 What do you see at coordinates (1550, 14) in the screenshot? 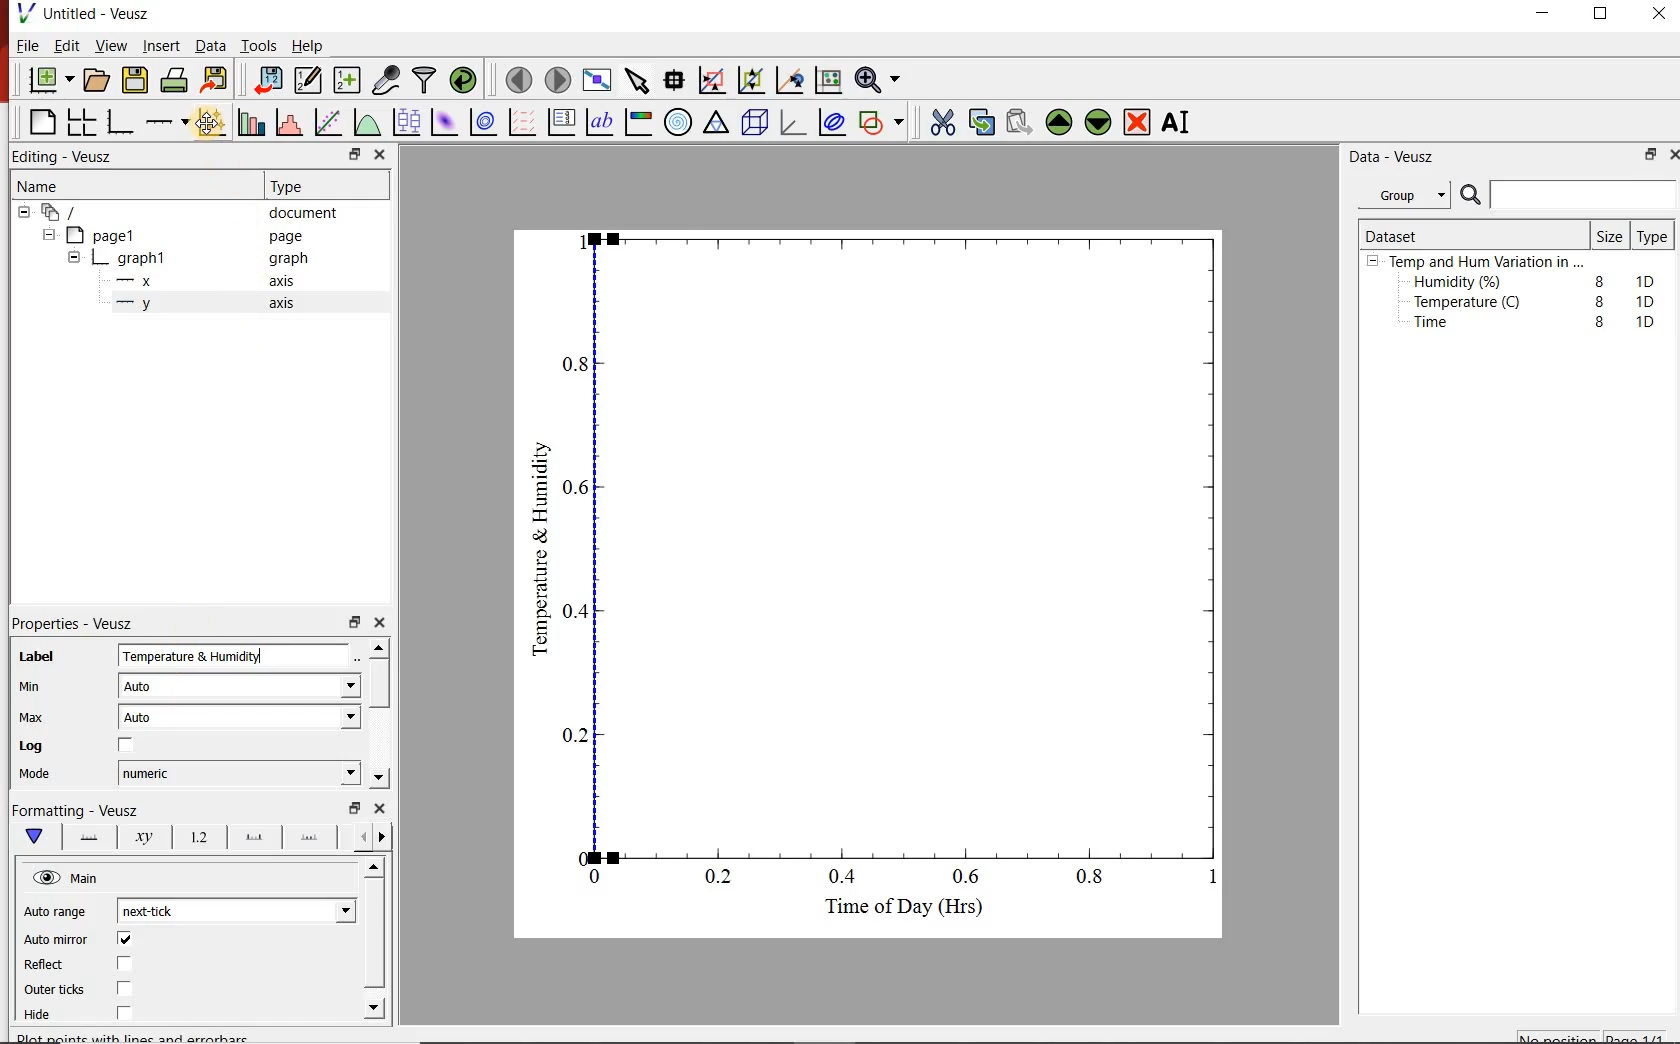
I see `minimize` at bounding box center [1550, 14].